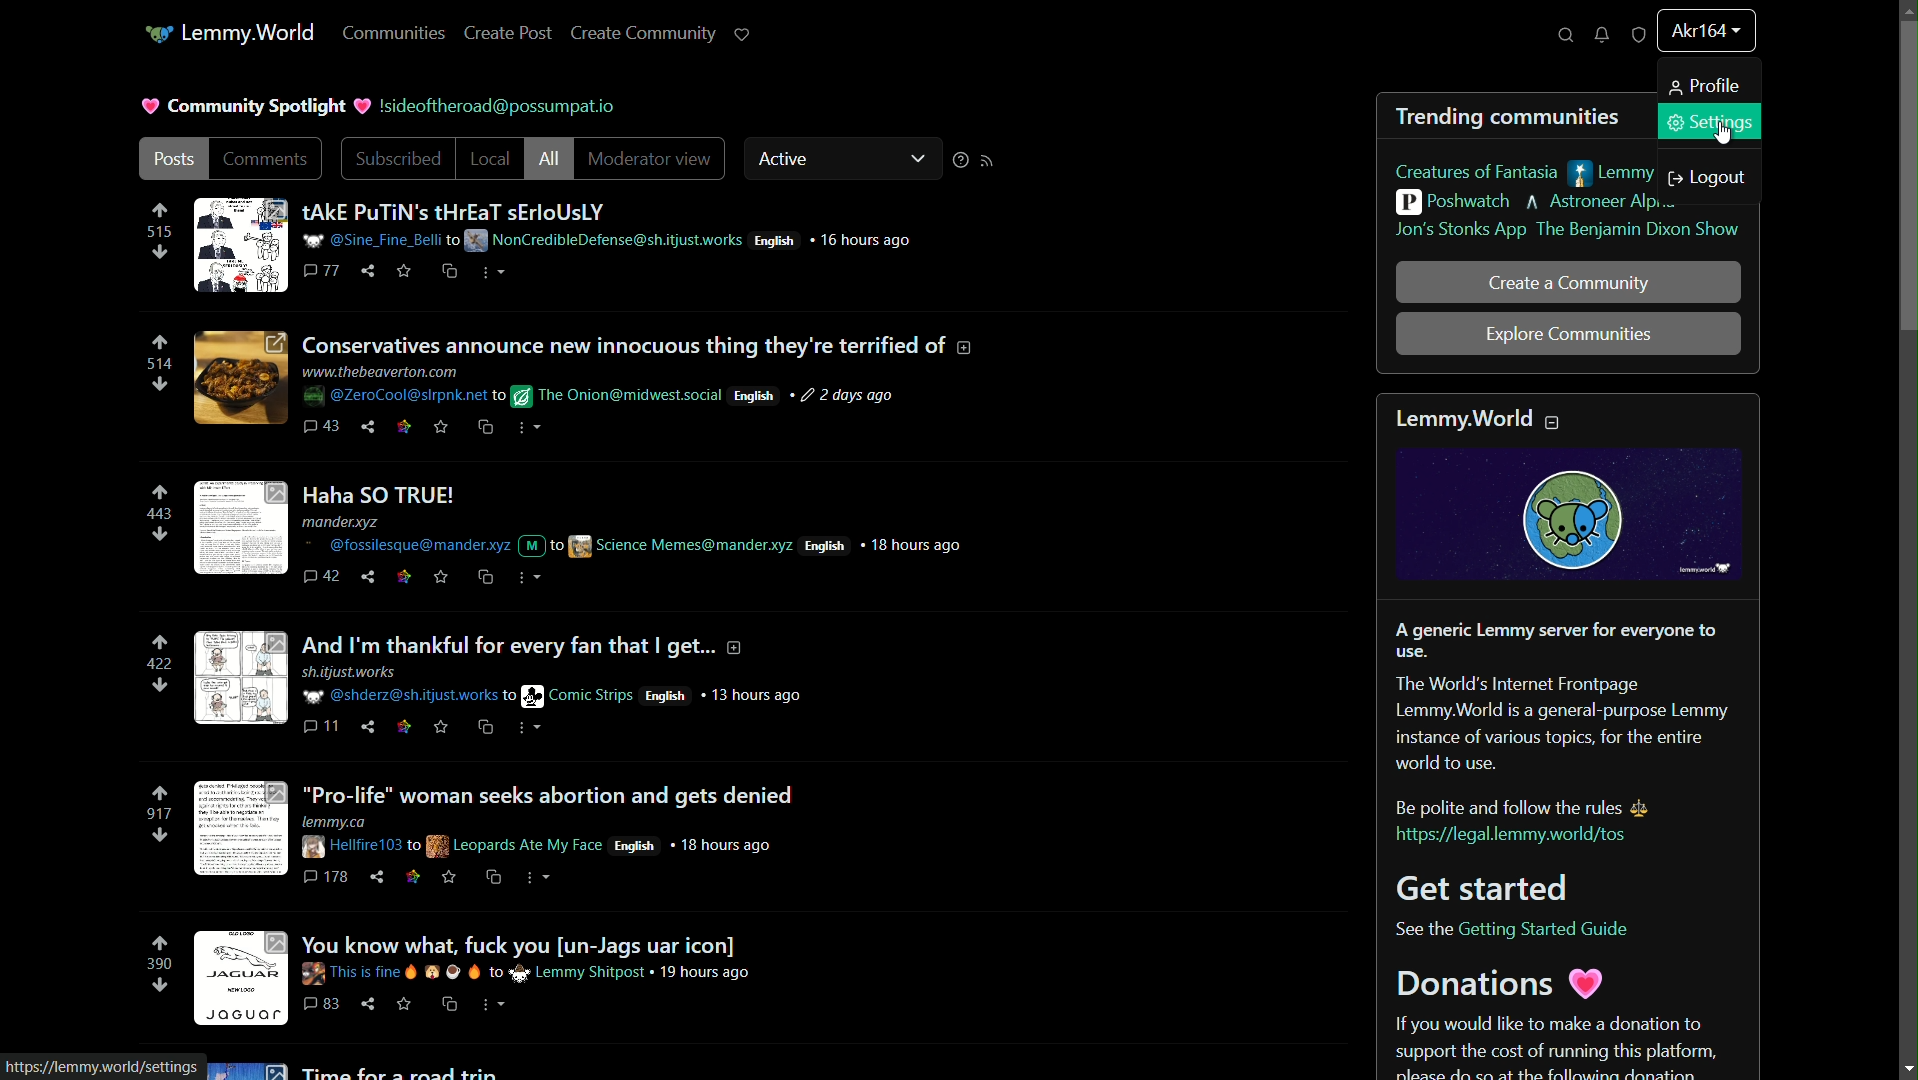  What do you see at coordinates (1618, 174) in the screenshot?
I see `lemmy top shelf` at bounding box center [1618, 174].